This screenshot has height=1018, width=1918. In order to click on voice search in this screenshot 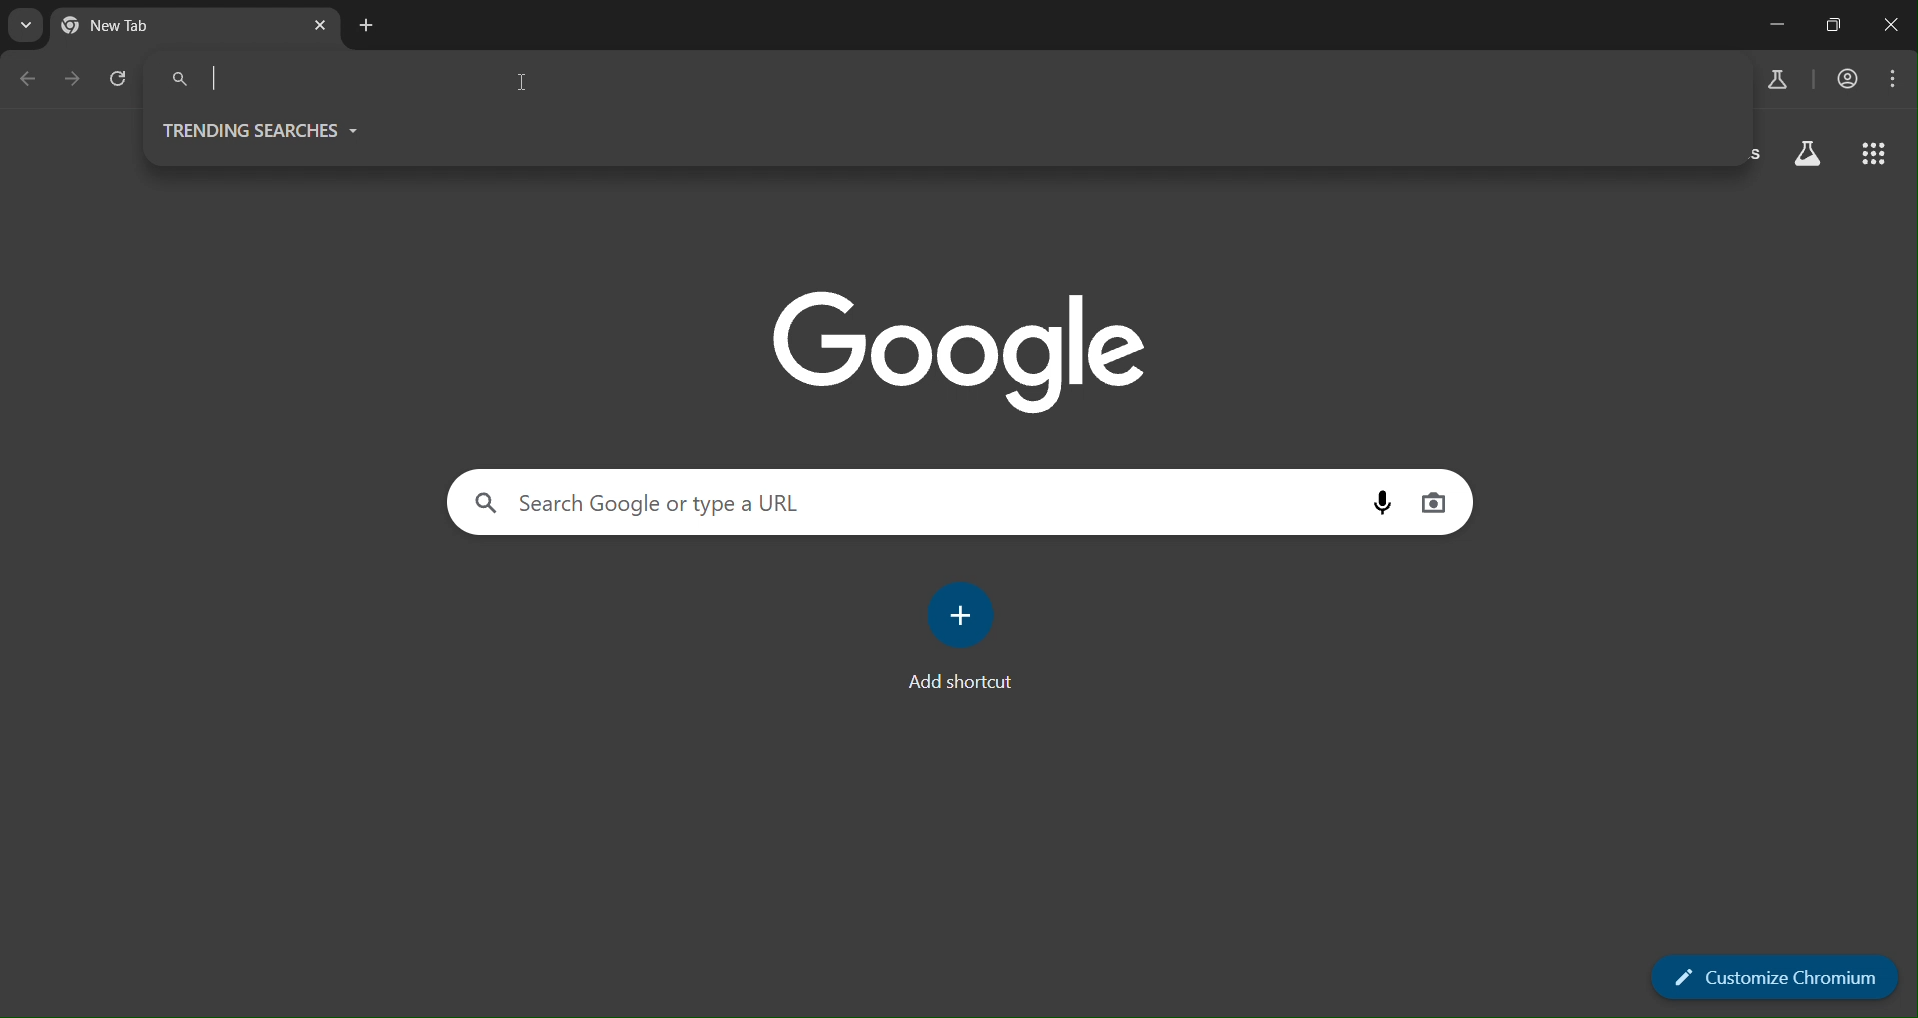, I will do `click(1382, 505)`.